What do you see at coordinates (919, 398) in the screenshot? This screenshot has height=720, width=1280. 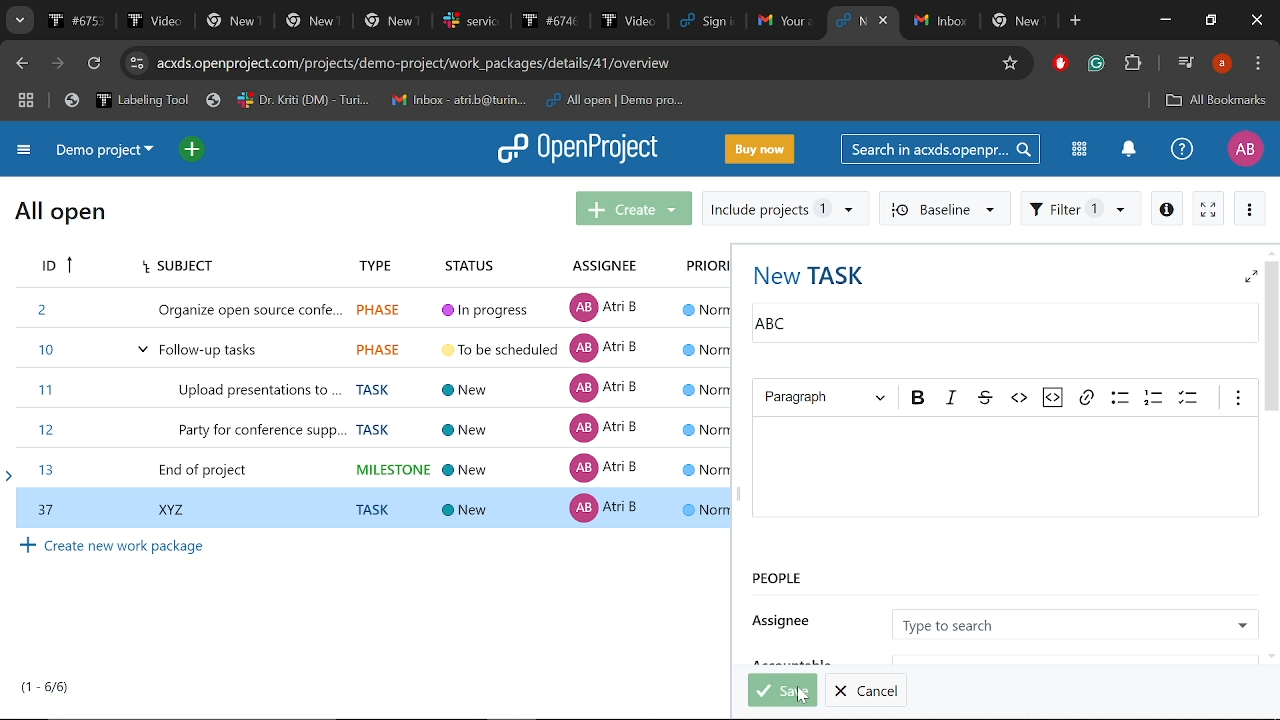 I see `Bold` at bounding box center [919, 398].